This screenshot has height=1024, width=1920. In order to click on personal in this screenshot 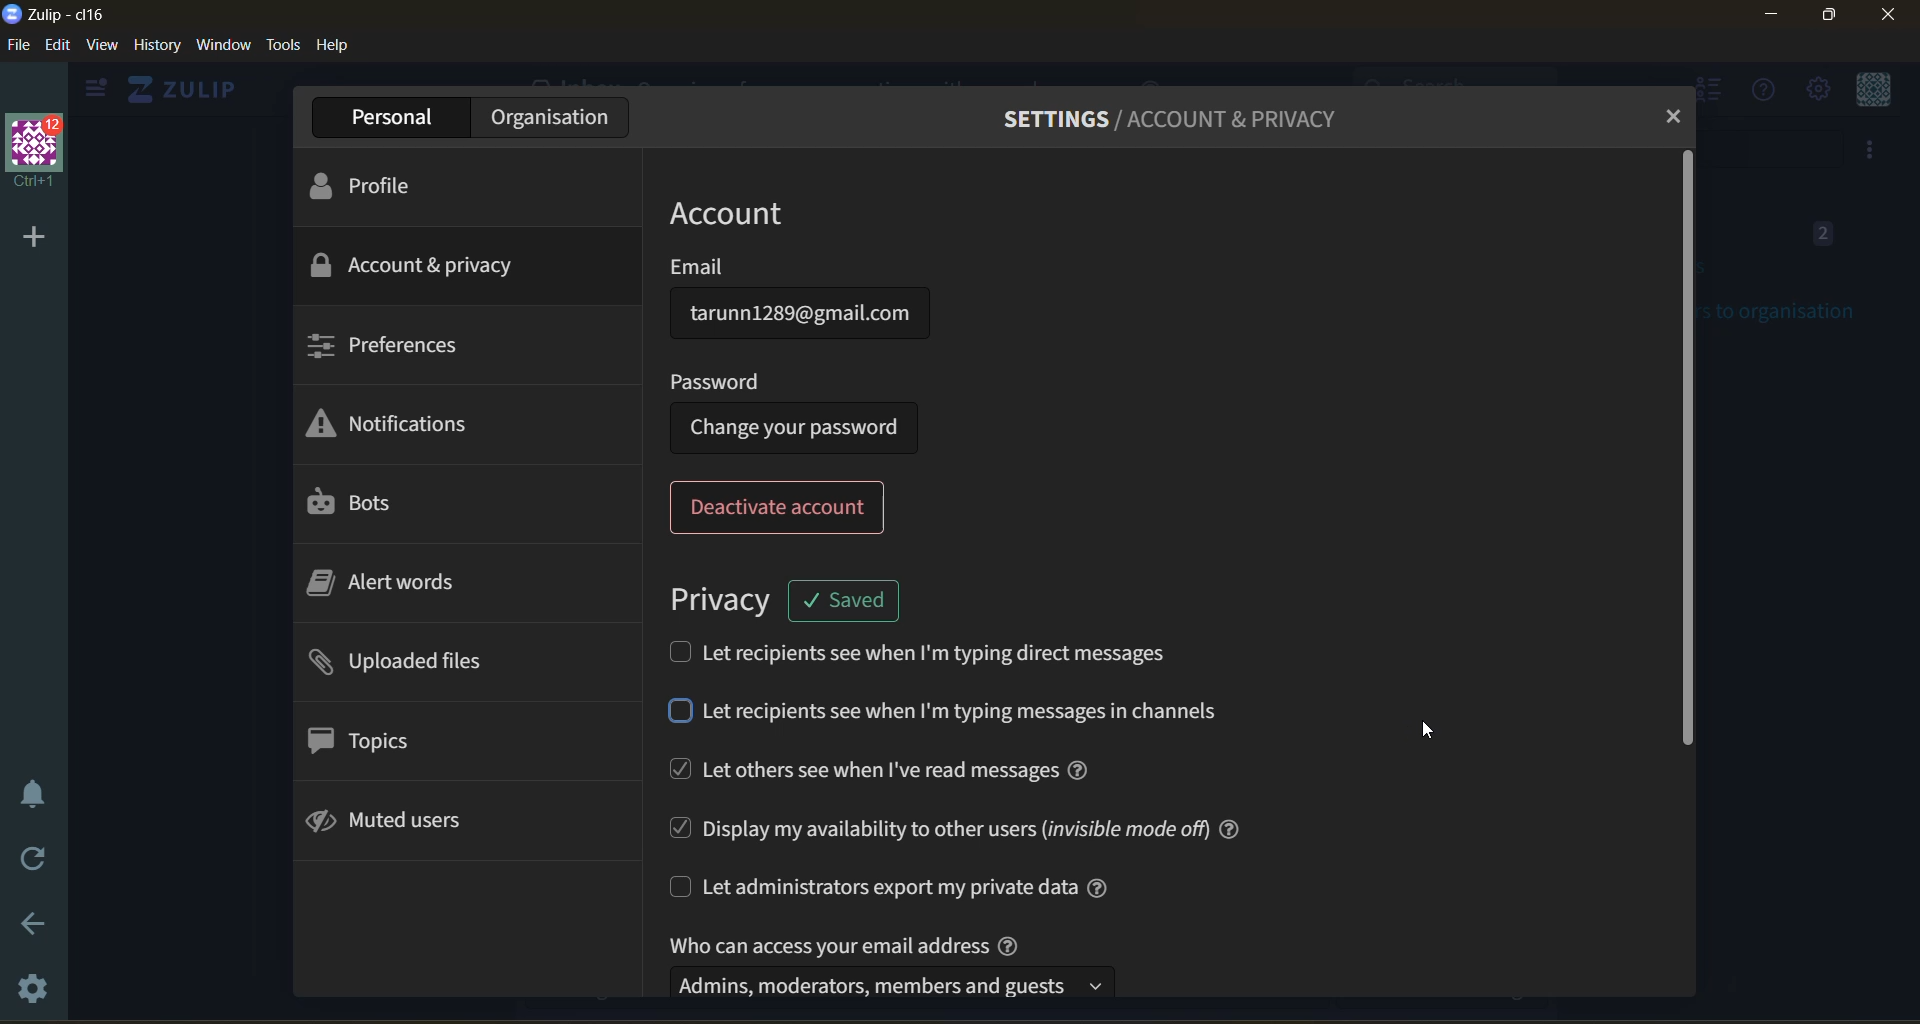, I will do `click(393, 118)`.